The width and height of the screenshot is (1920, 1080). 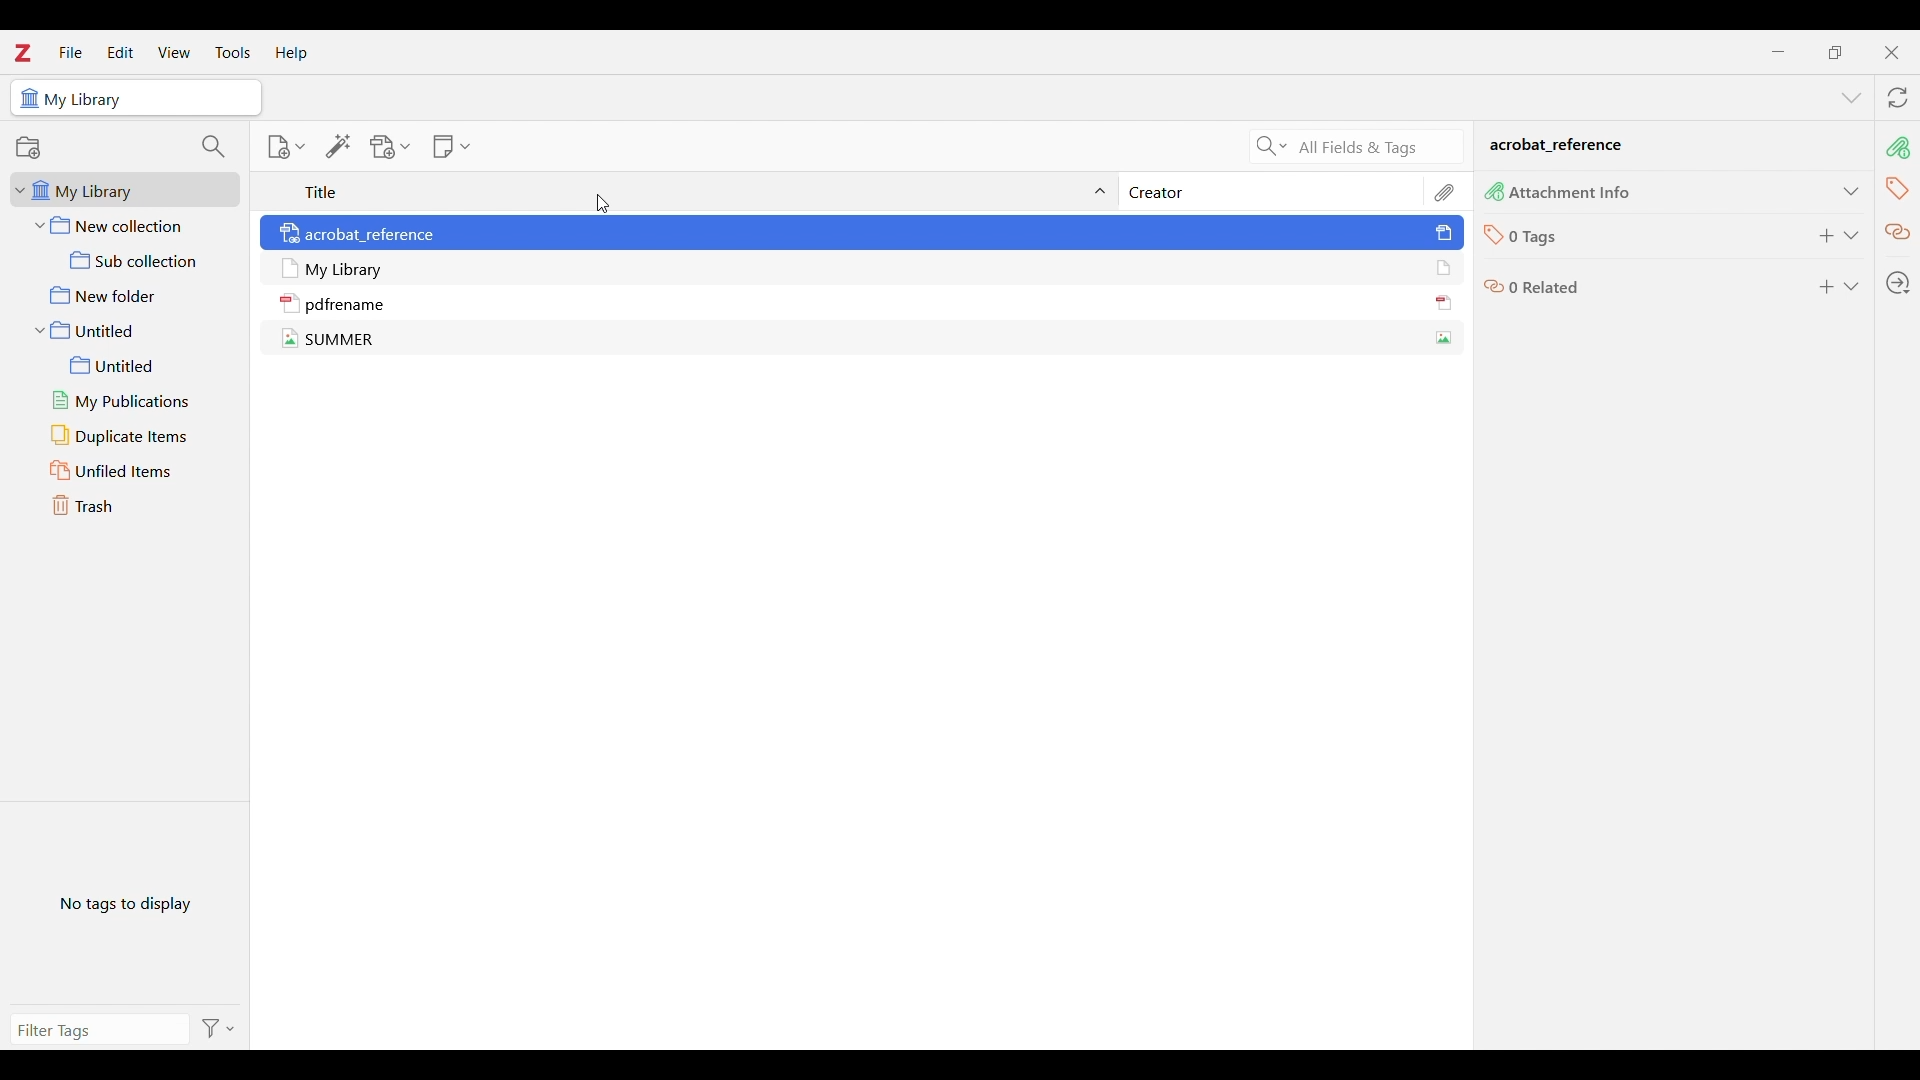 What do you see at coordinates (27, 147) in the screenshot?
I see `Add new collection` at bounding box center [27, 147].